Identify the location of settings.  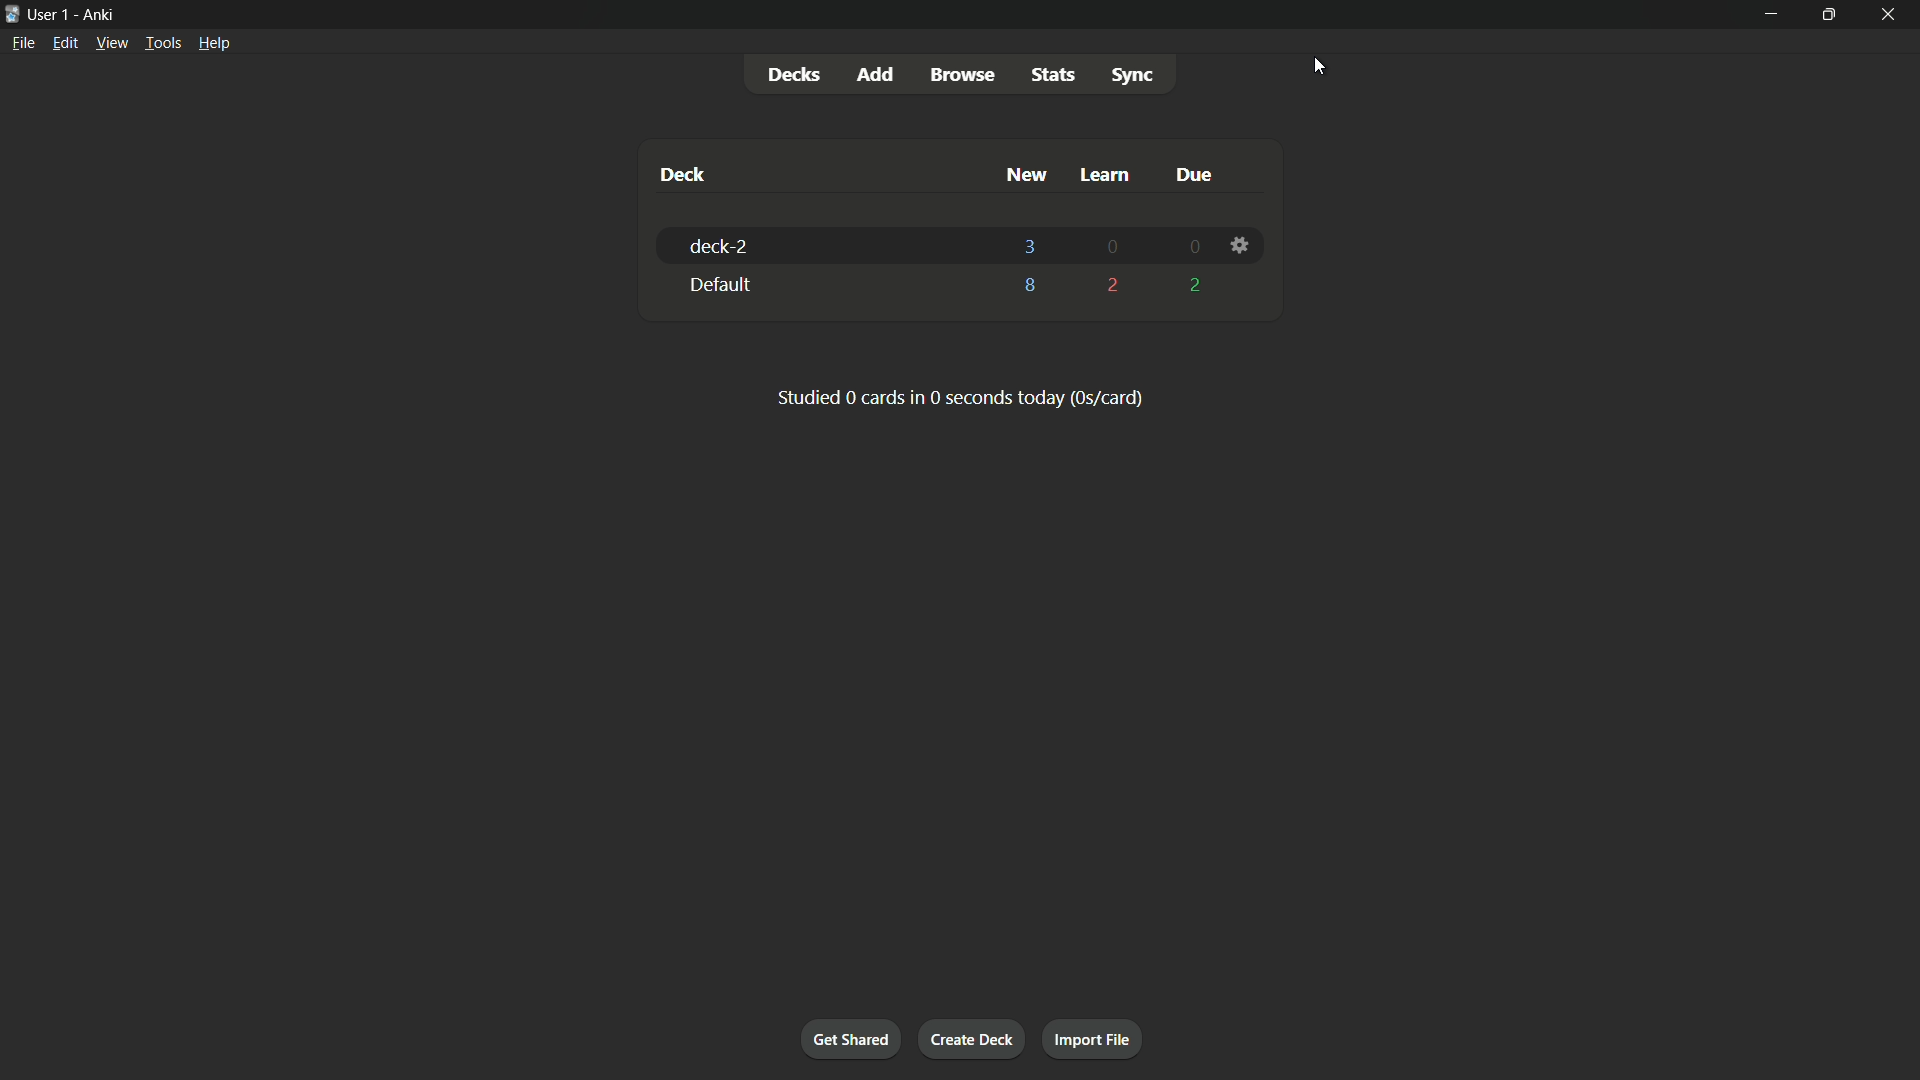
(1238, 248).